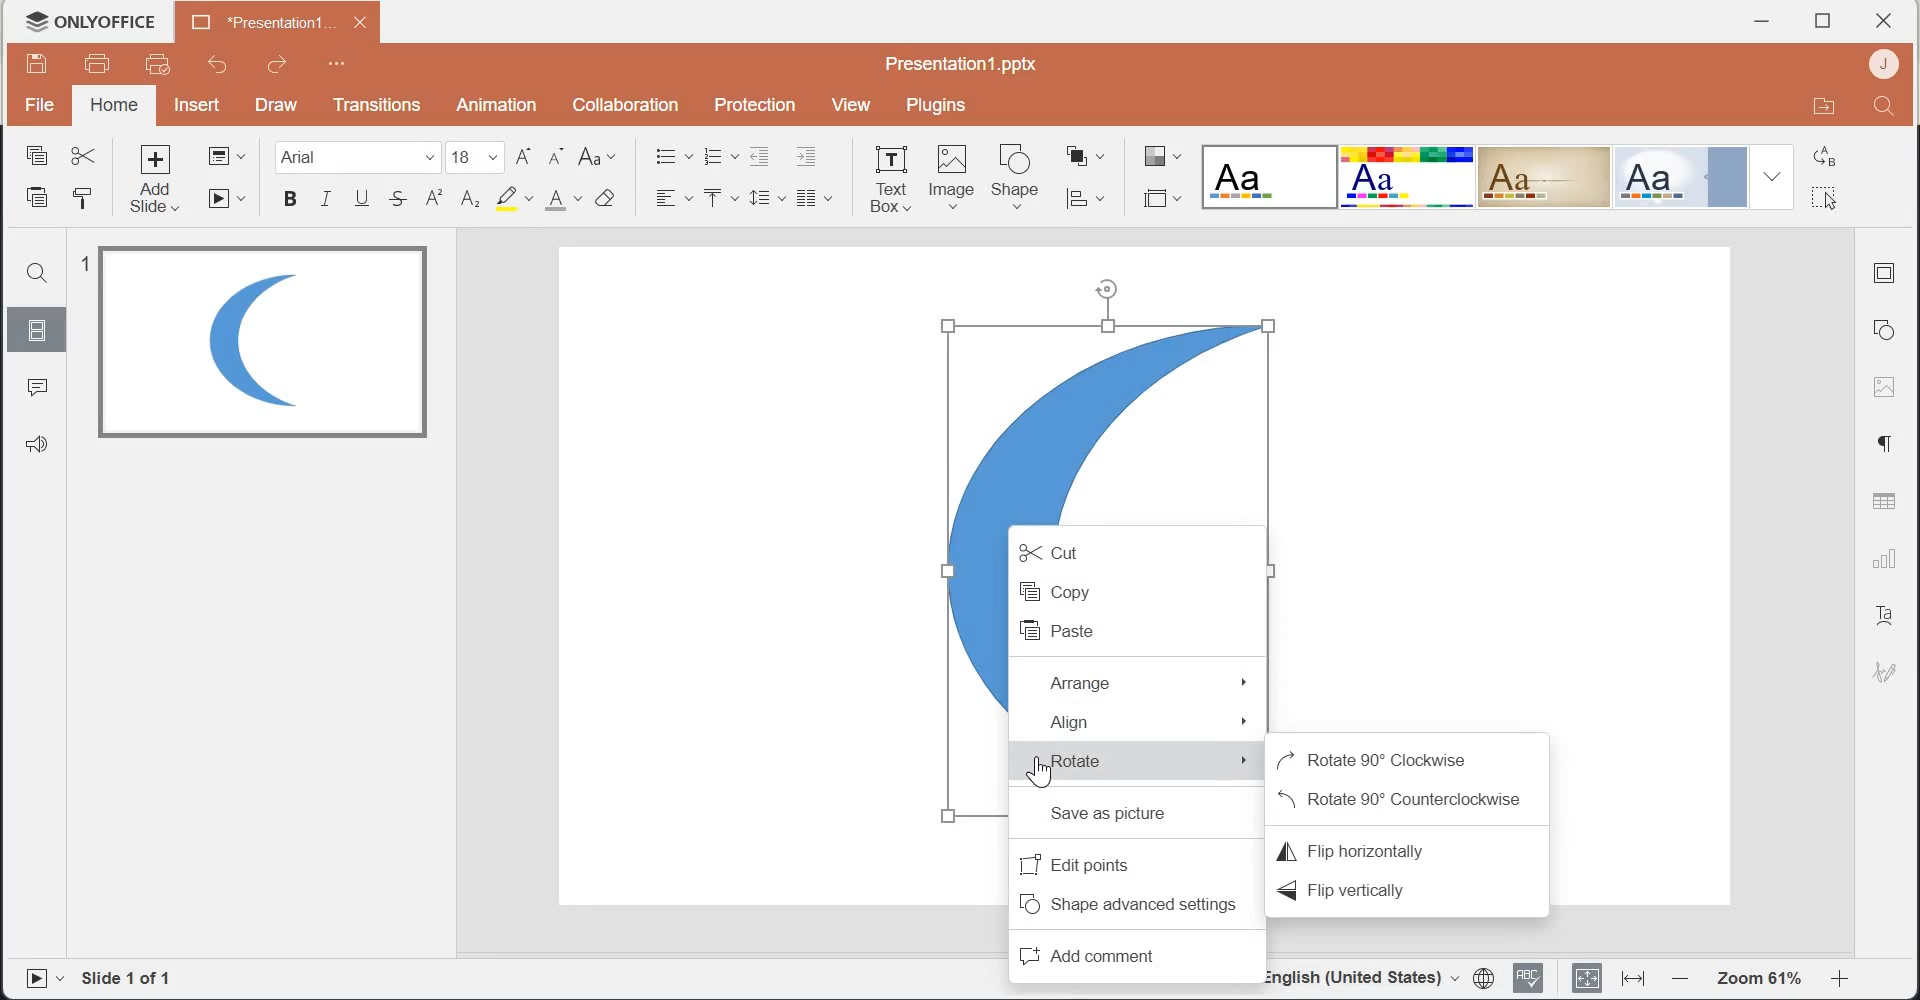  What do you see at coordinates (1129, 902) in the screenshot?
I see `Shape advanced settings` at bounding box center [1129, 902].